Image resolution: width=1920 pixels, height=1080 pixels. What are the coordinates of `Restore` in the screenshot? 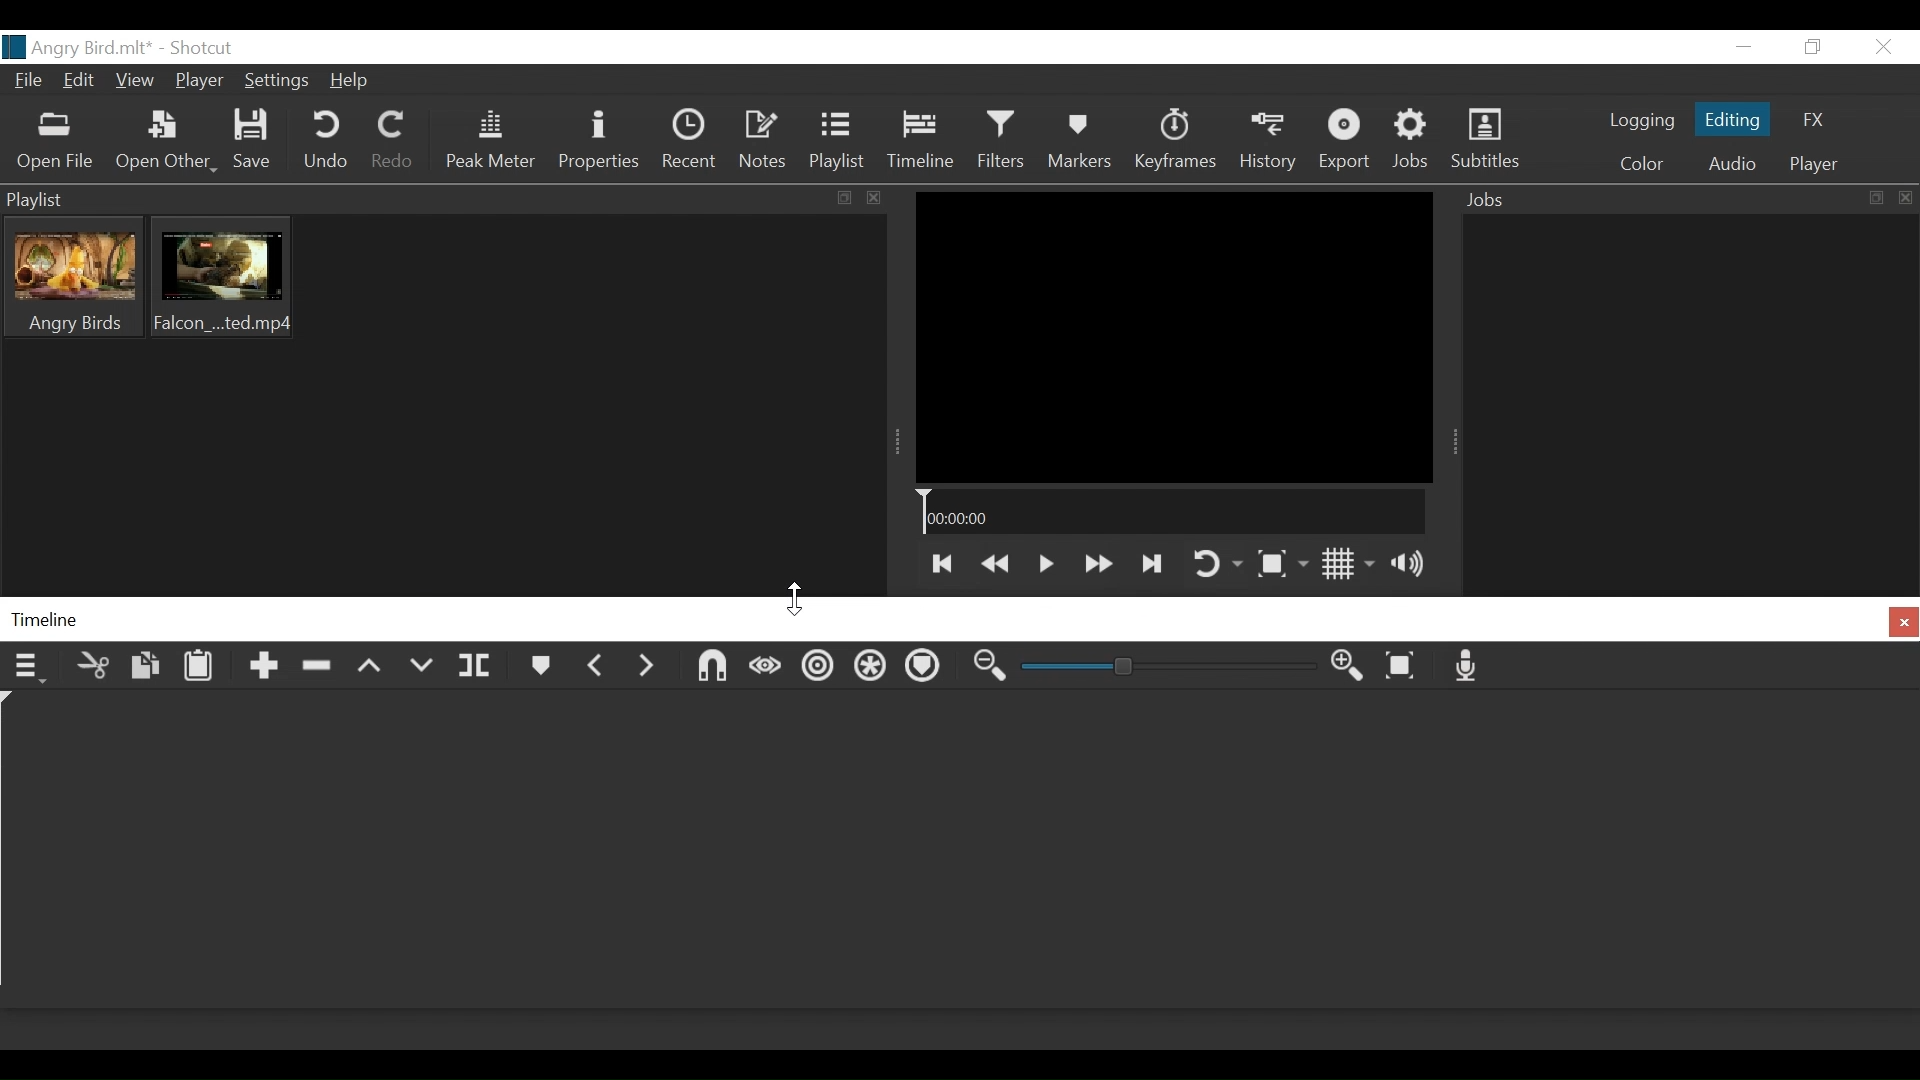 It's located at (1811, 47).